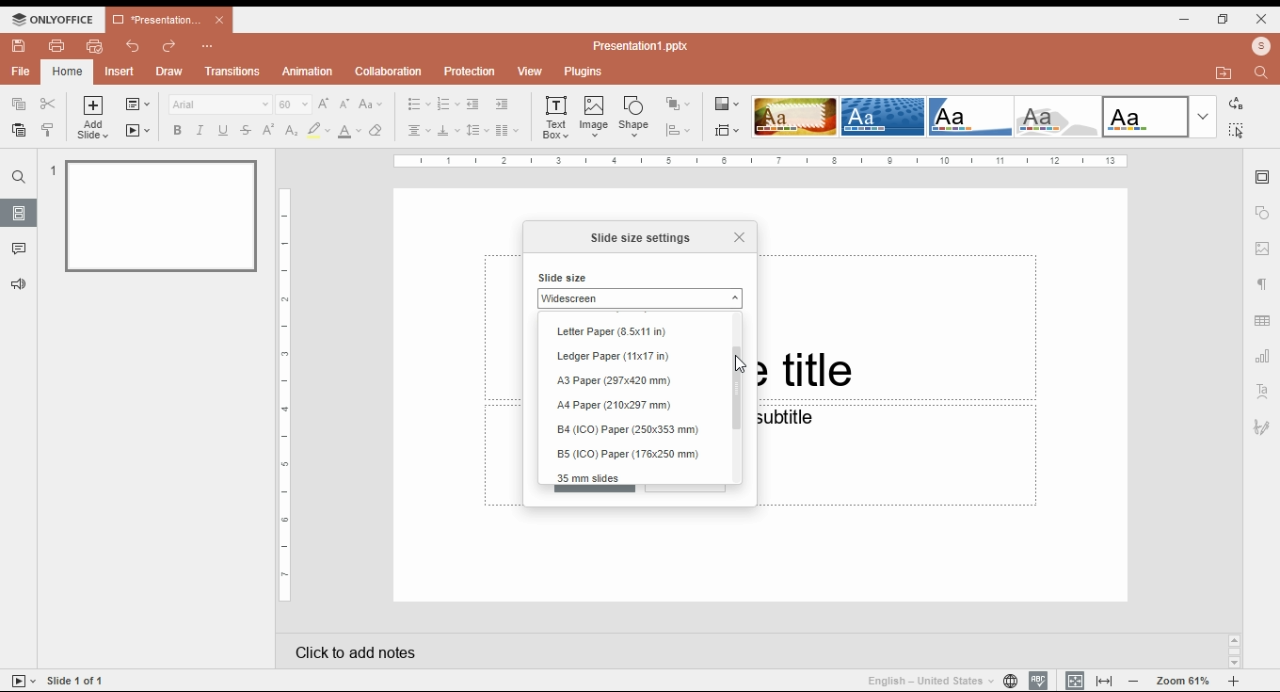  What do you see at coordinates (138, 131) in the screenshot?
I see `start slideshow` at bounding box center [138, 131].